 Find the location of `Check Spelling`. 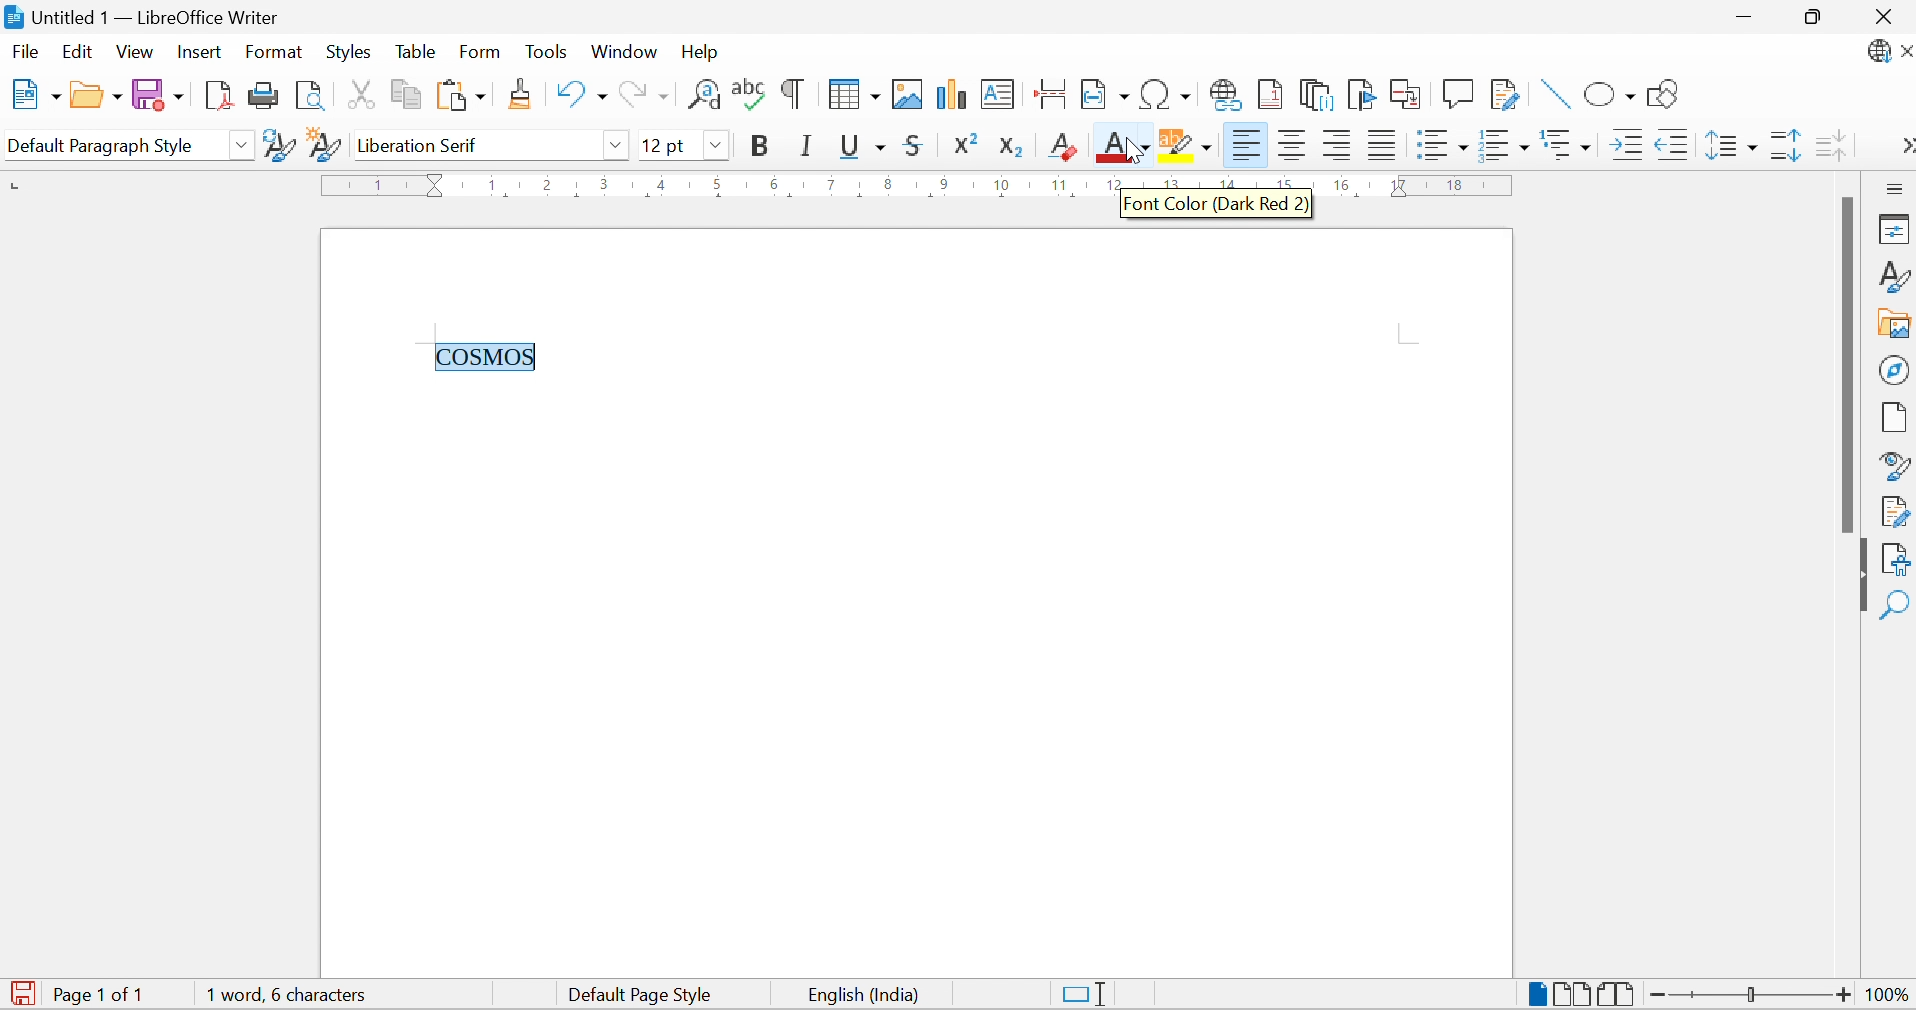

Check Spelling is located at coordinates (749, 95).